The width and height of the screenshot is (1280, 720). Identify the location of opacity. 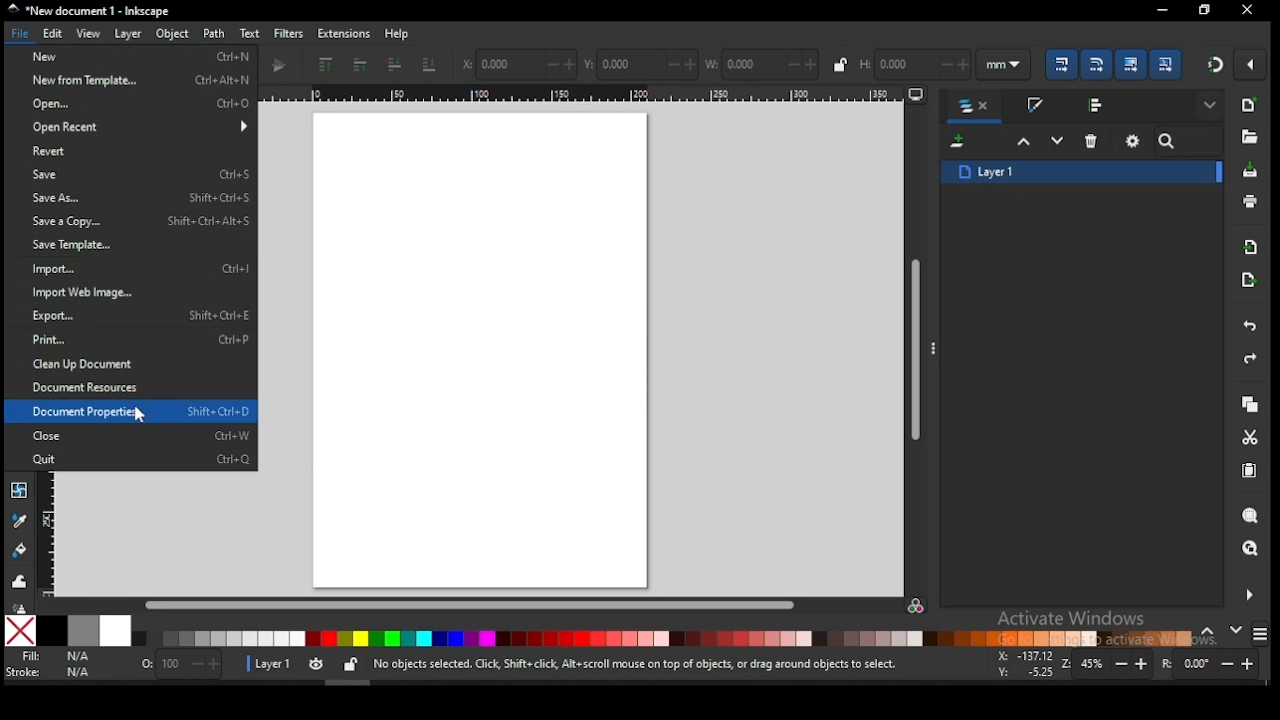
(179, 667).